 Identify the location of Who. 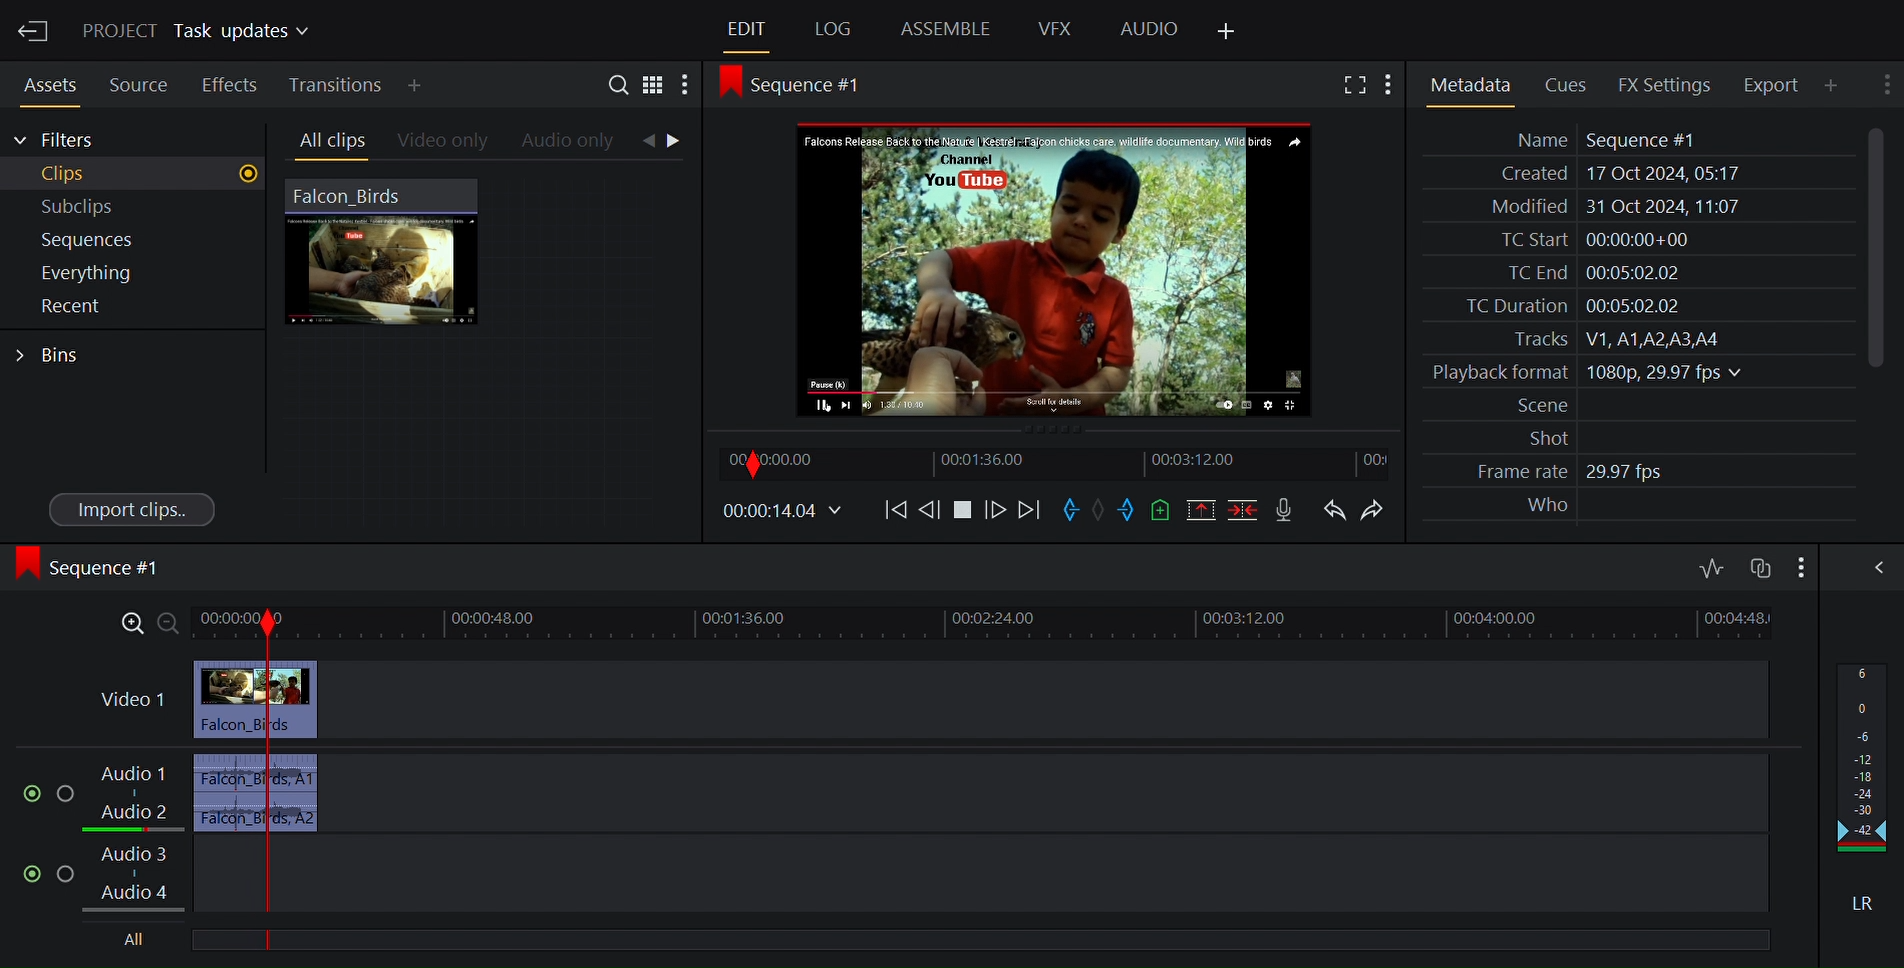
(1544, 506).